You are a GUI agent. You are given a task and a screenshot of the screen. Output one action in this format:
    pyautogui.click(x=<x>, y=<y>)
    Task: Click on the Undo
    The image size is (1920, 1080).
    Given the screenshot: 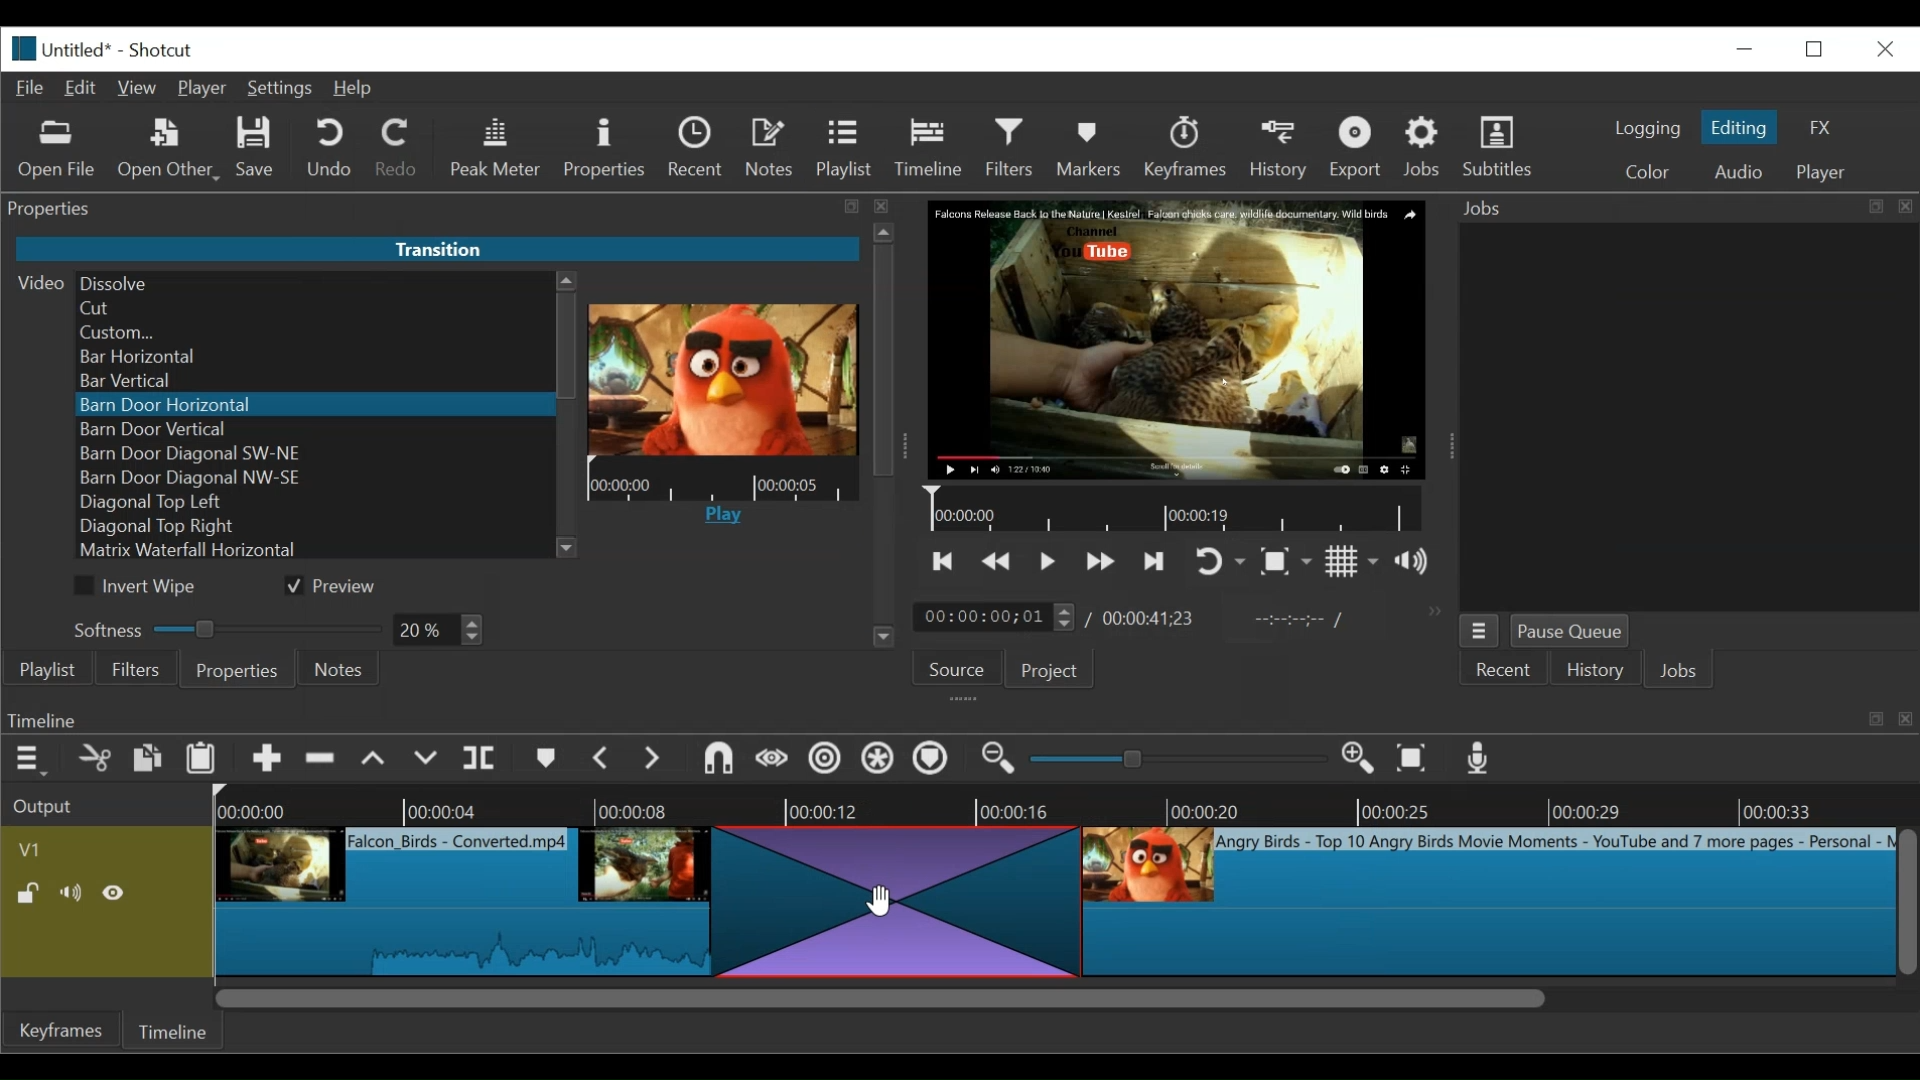 What is the action you would take?
    pyautogui.click(x=329, y=150)
    